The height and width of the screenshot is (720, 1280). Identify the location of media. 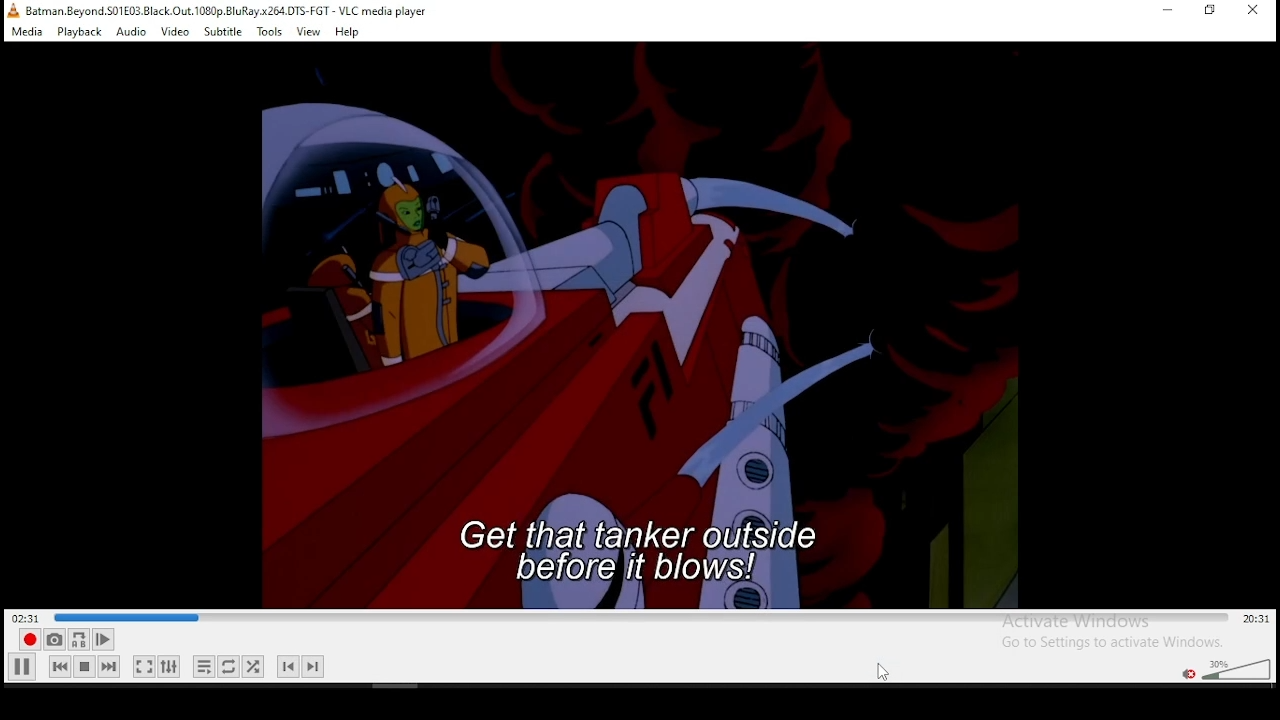
(29, 32).